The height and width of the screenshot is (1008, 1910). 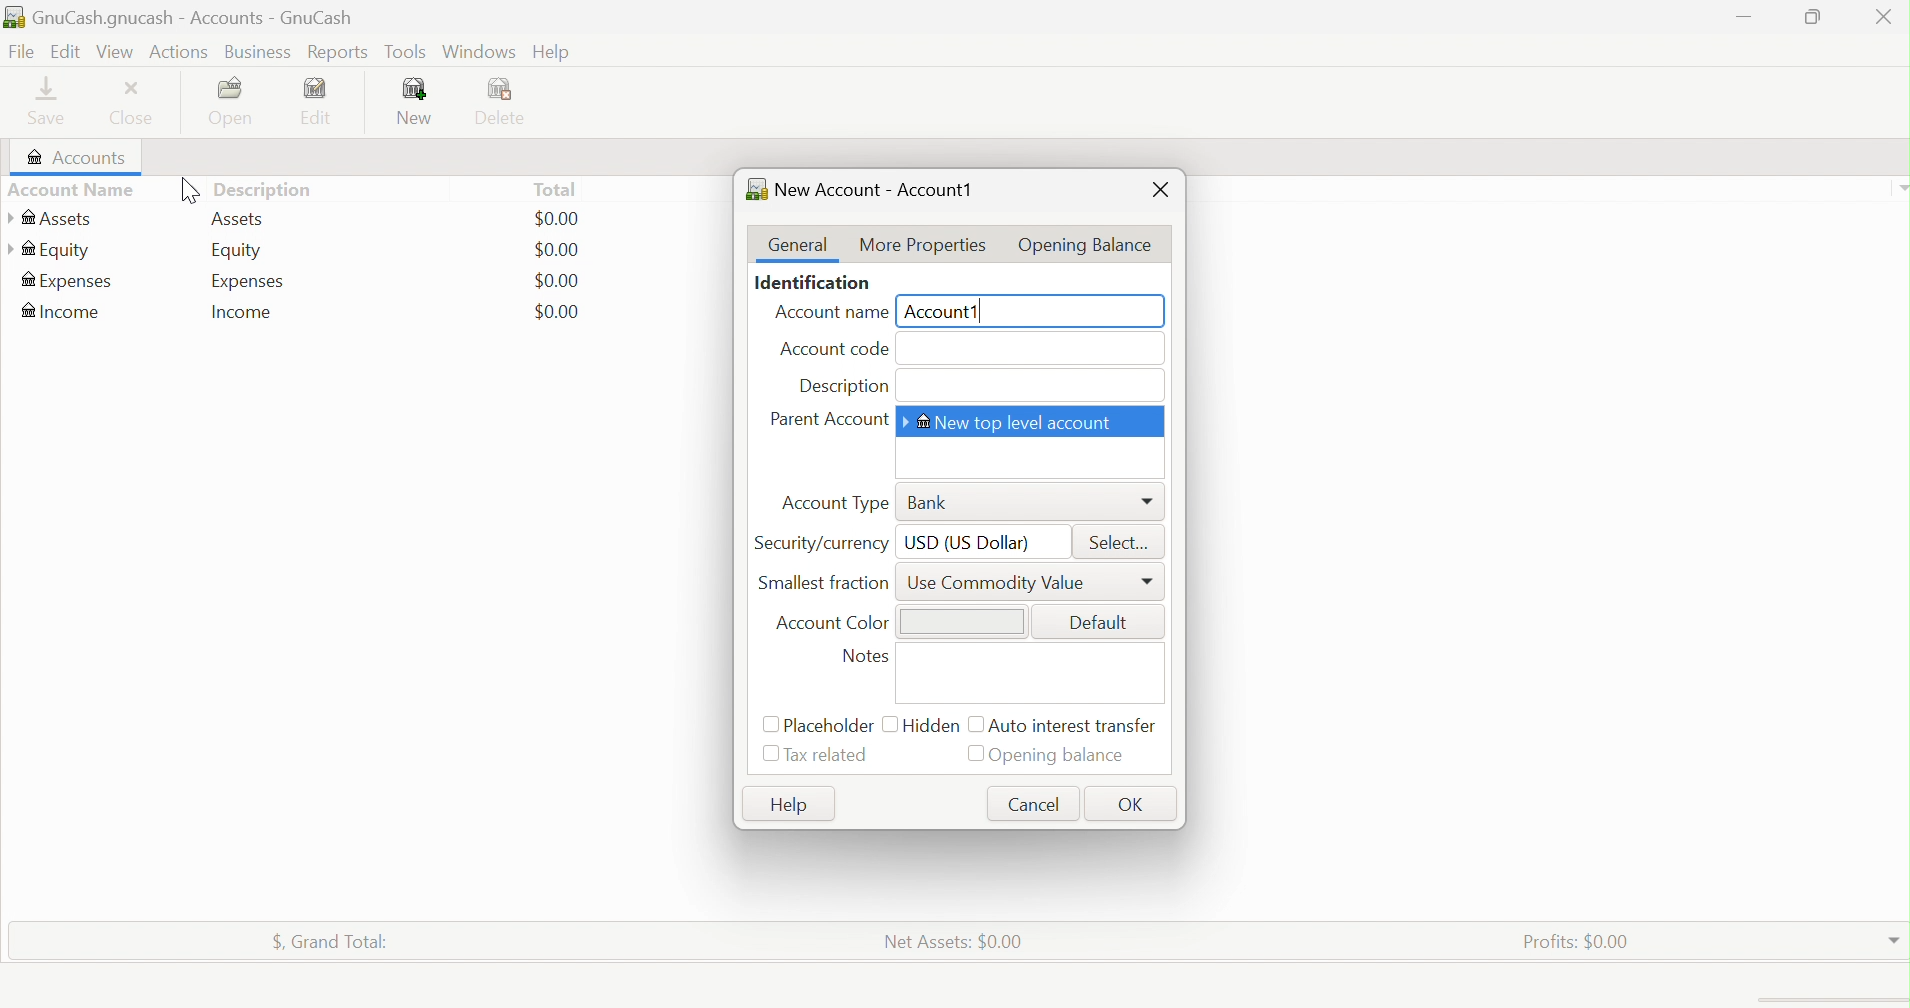 What do you see at coordinates (554, 189) in the screenshot?
I see `Total` at bounding box center [554, 189].